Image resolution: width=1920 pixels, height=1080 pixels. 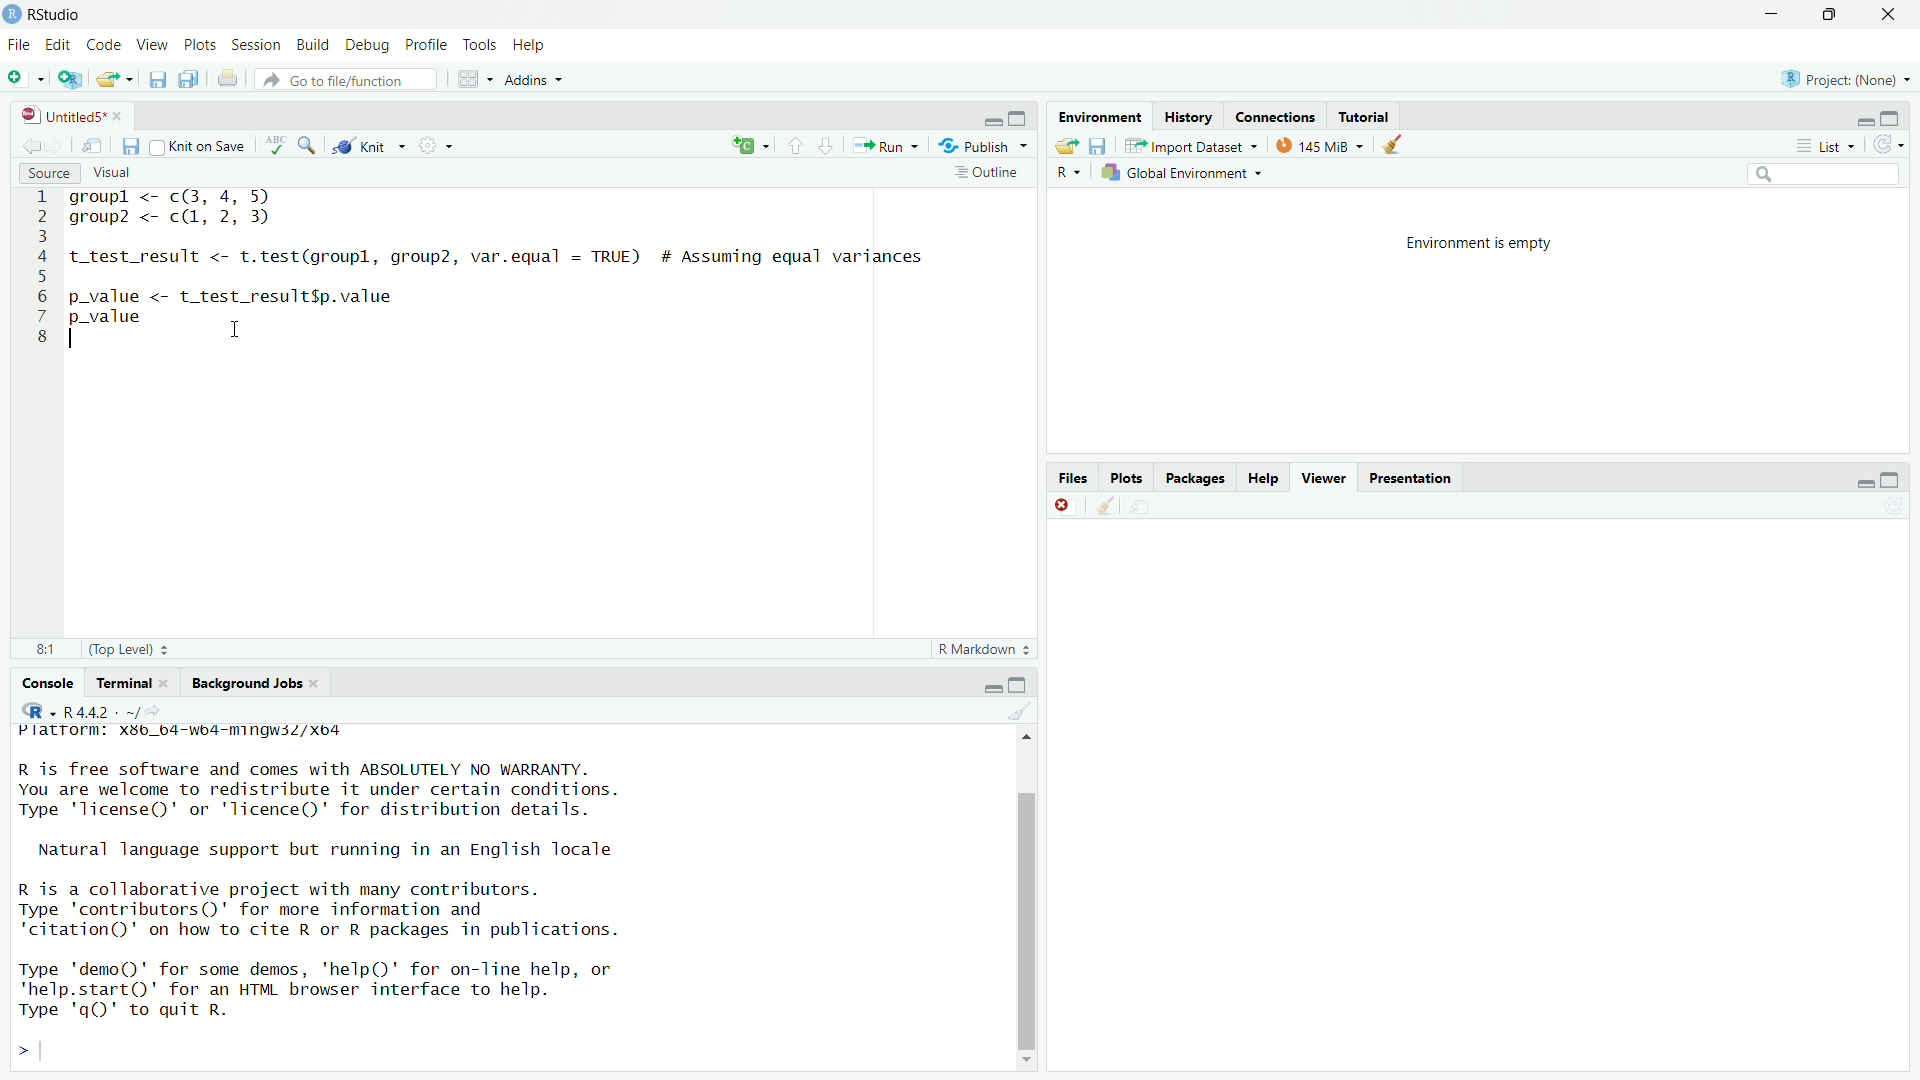 What do you see at coordinates (795, 144) in the screenshot?
I see `go to previous section` at bounding box center [795, 144].